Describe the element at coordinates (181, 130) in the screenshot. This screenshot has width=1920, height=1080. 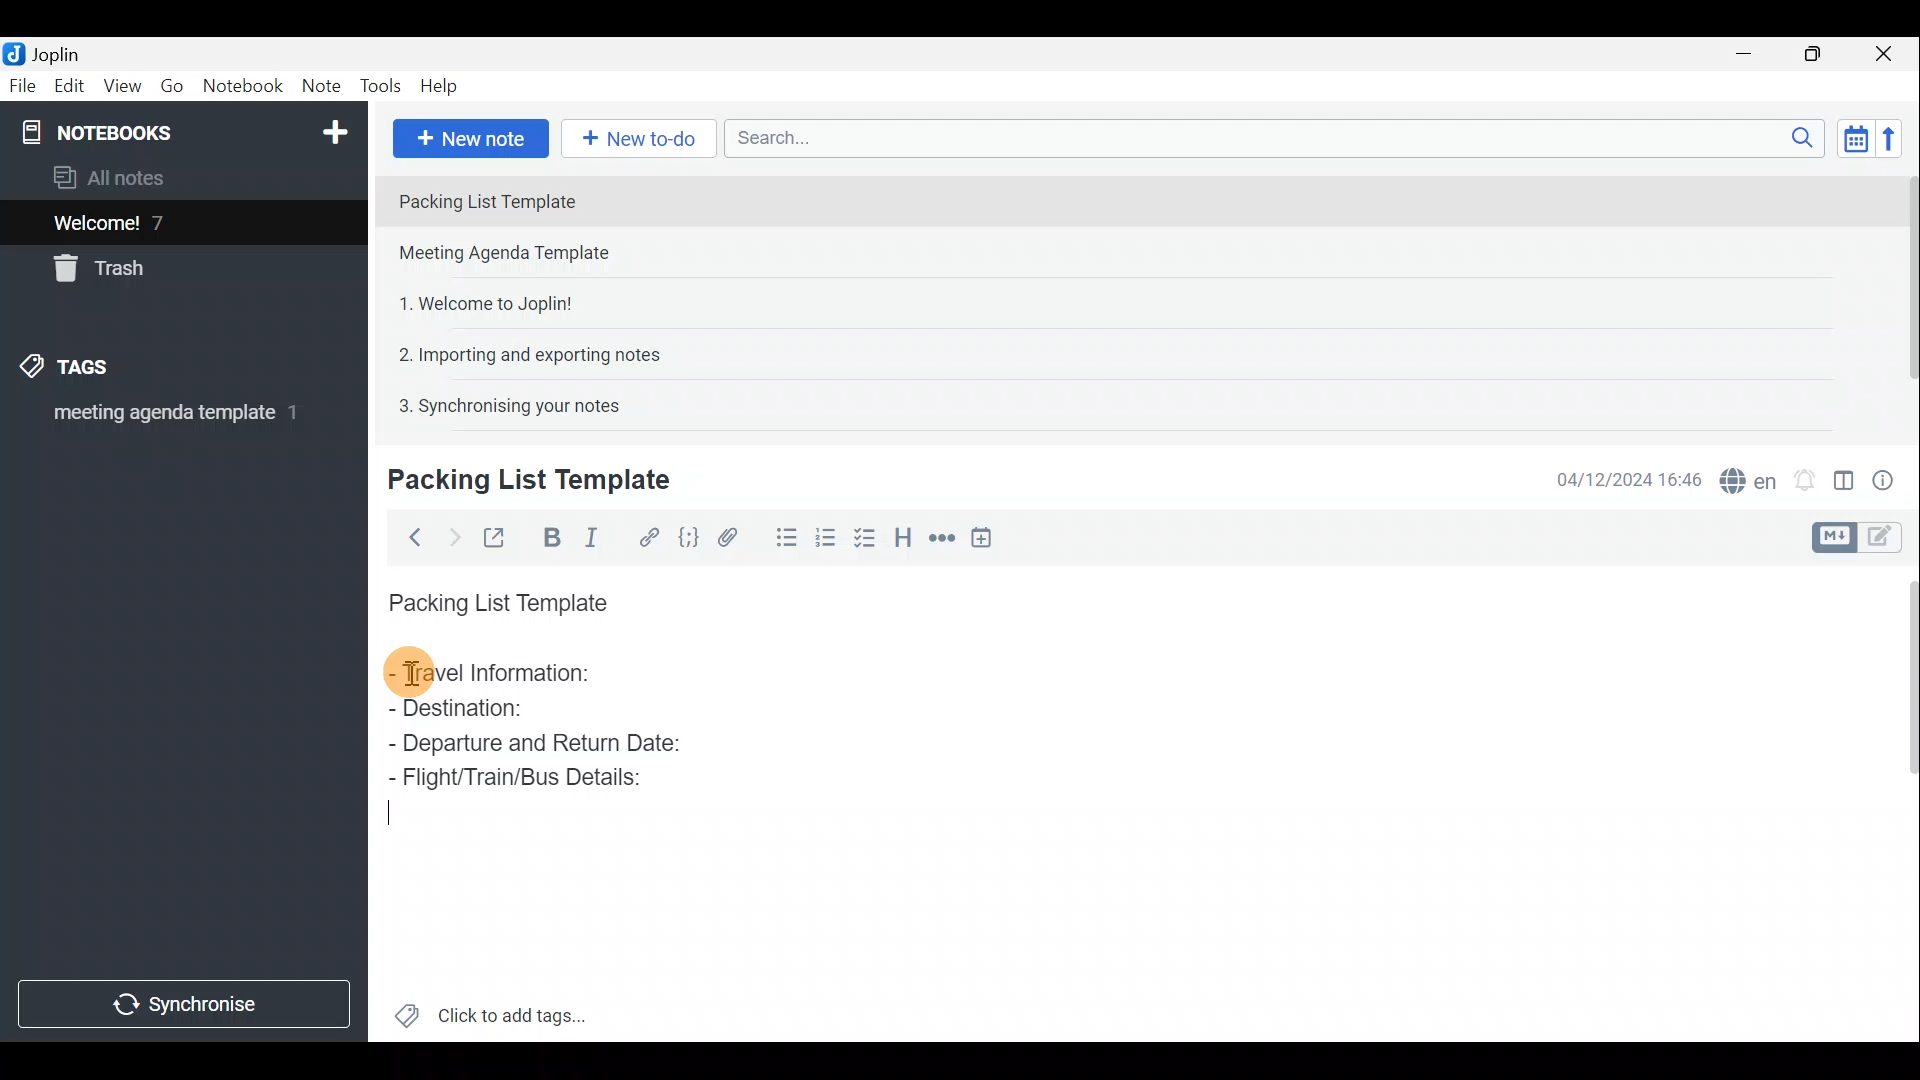
I see `Notebook` at that location.